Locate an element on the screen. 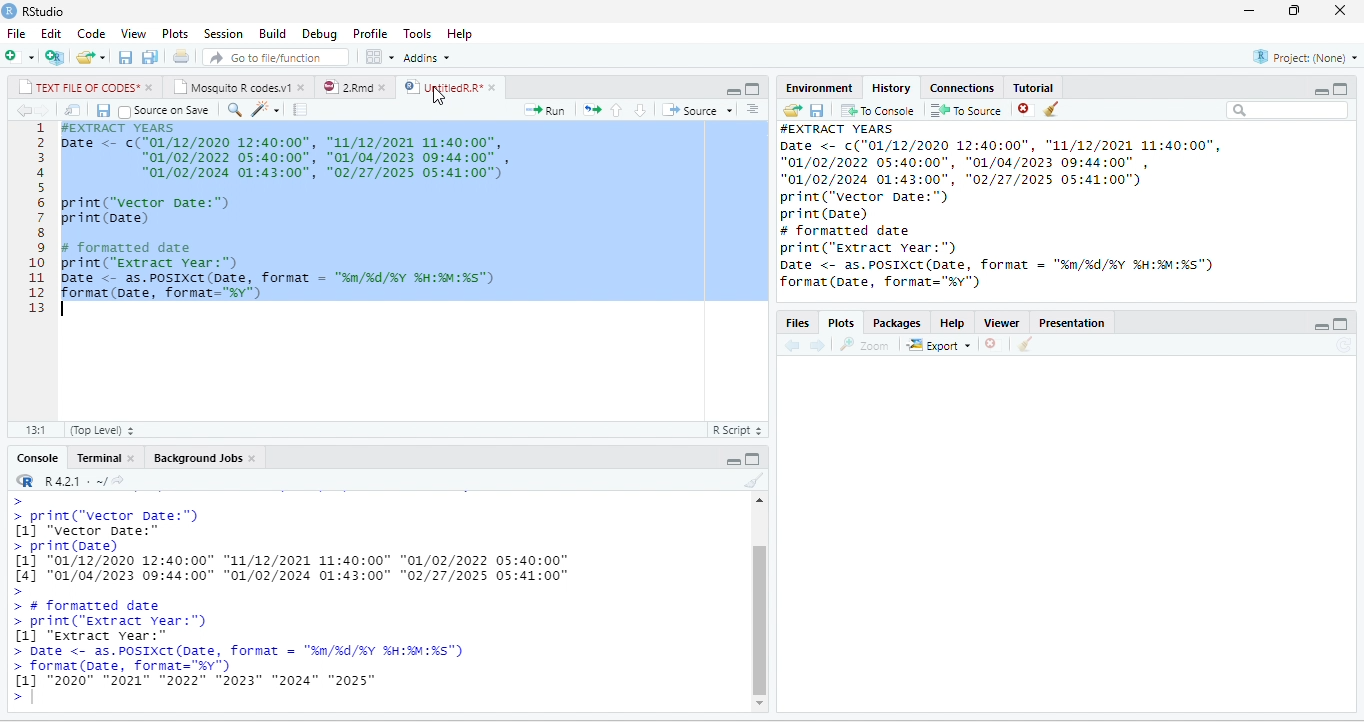  open file is located at coordinates (92, 57).